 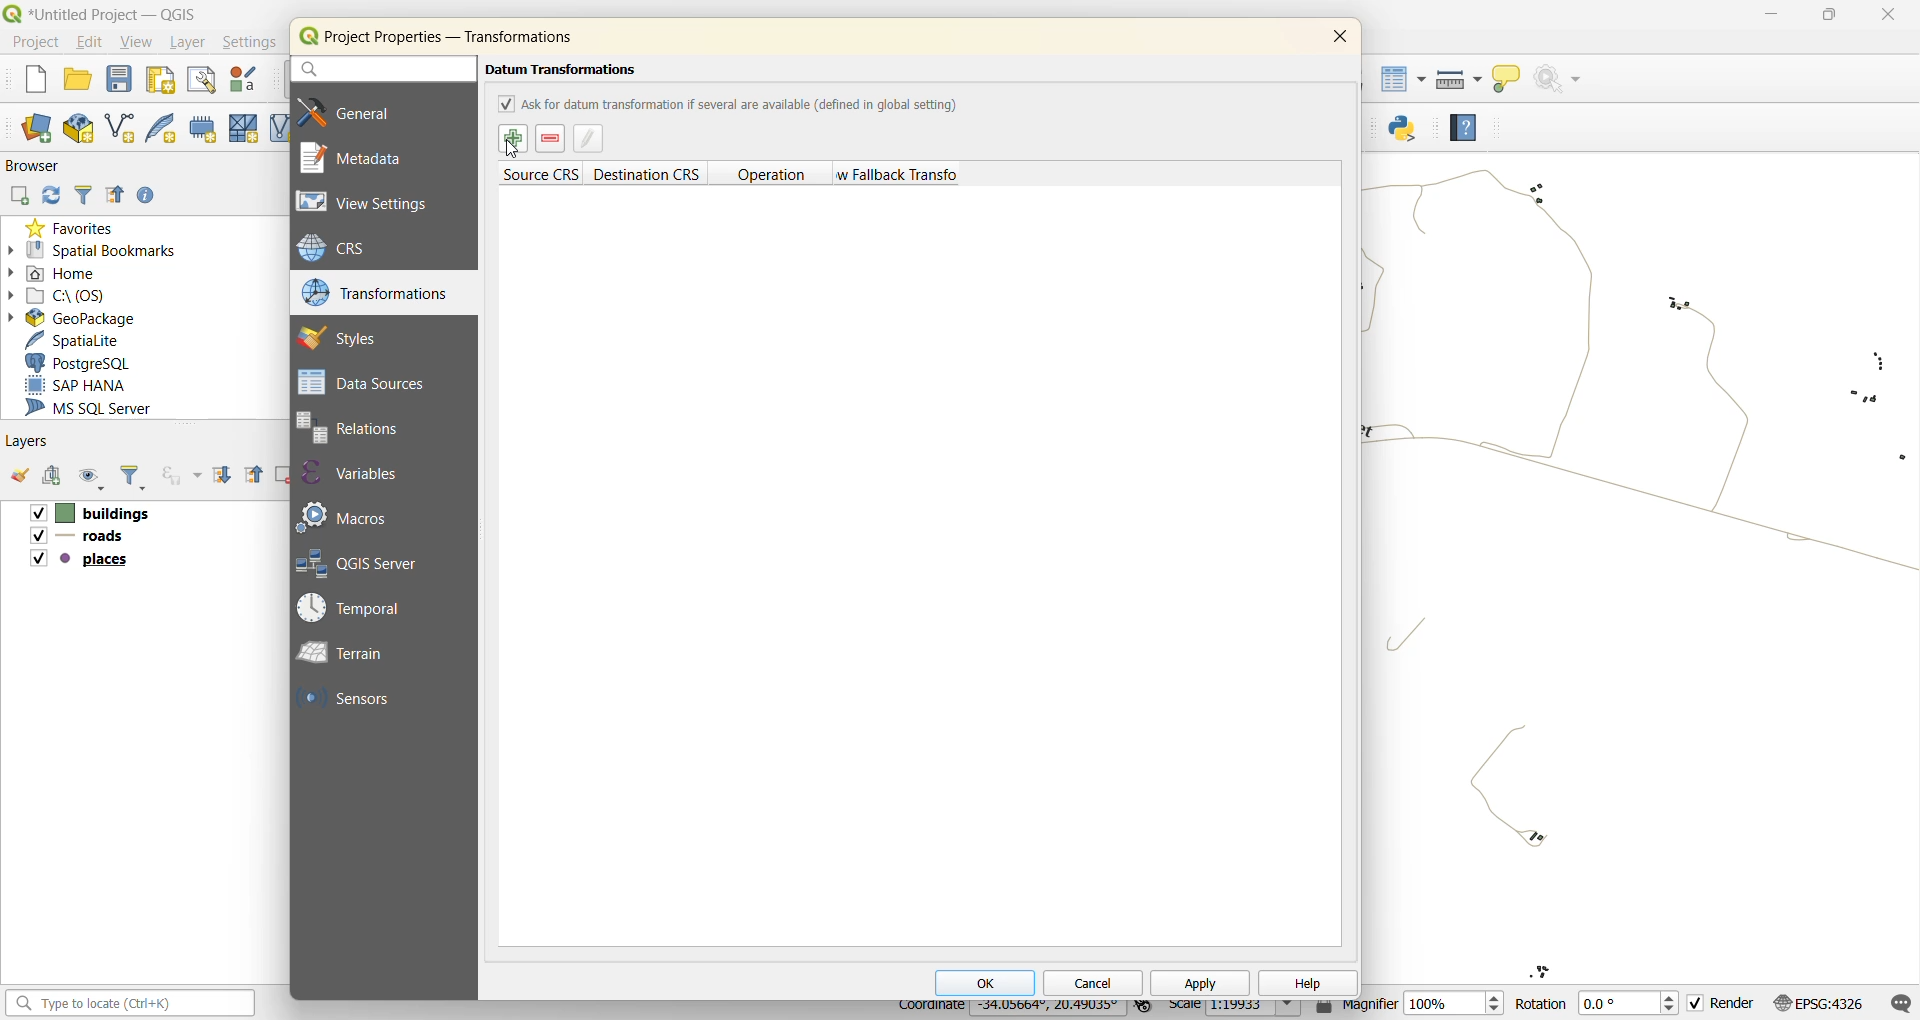 I want to click on operation, so click(x=776, y=172).